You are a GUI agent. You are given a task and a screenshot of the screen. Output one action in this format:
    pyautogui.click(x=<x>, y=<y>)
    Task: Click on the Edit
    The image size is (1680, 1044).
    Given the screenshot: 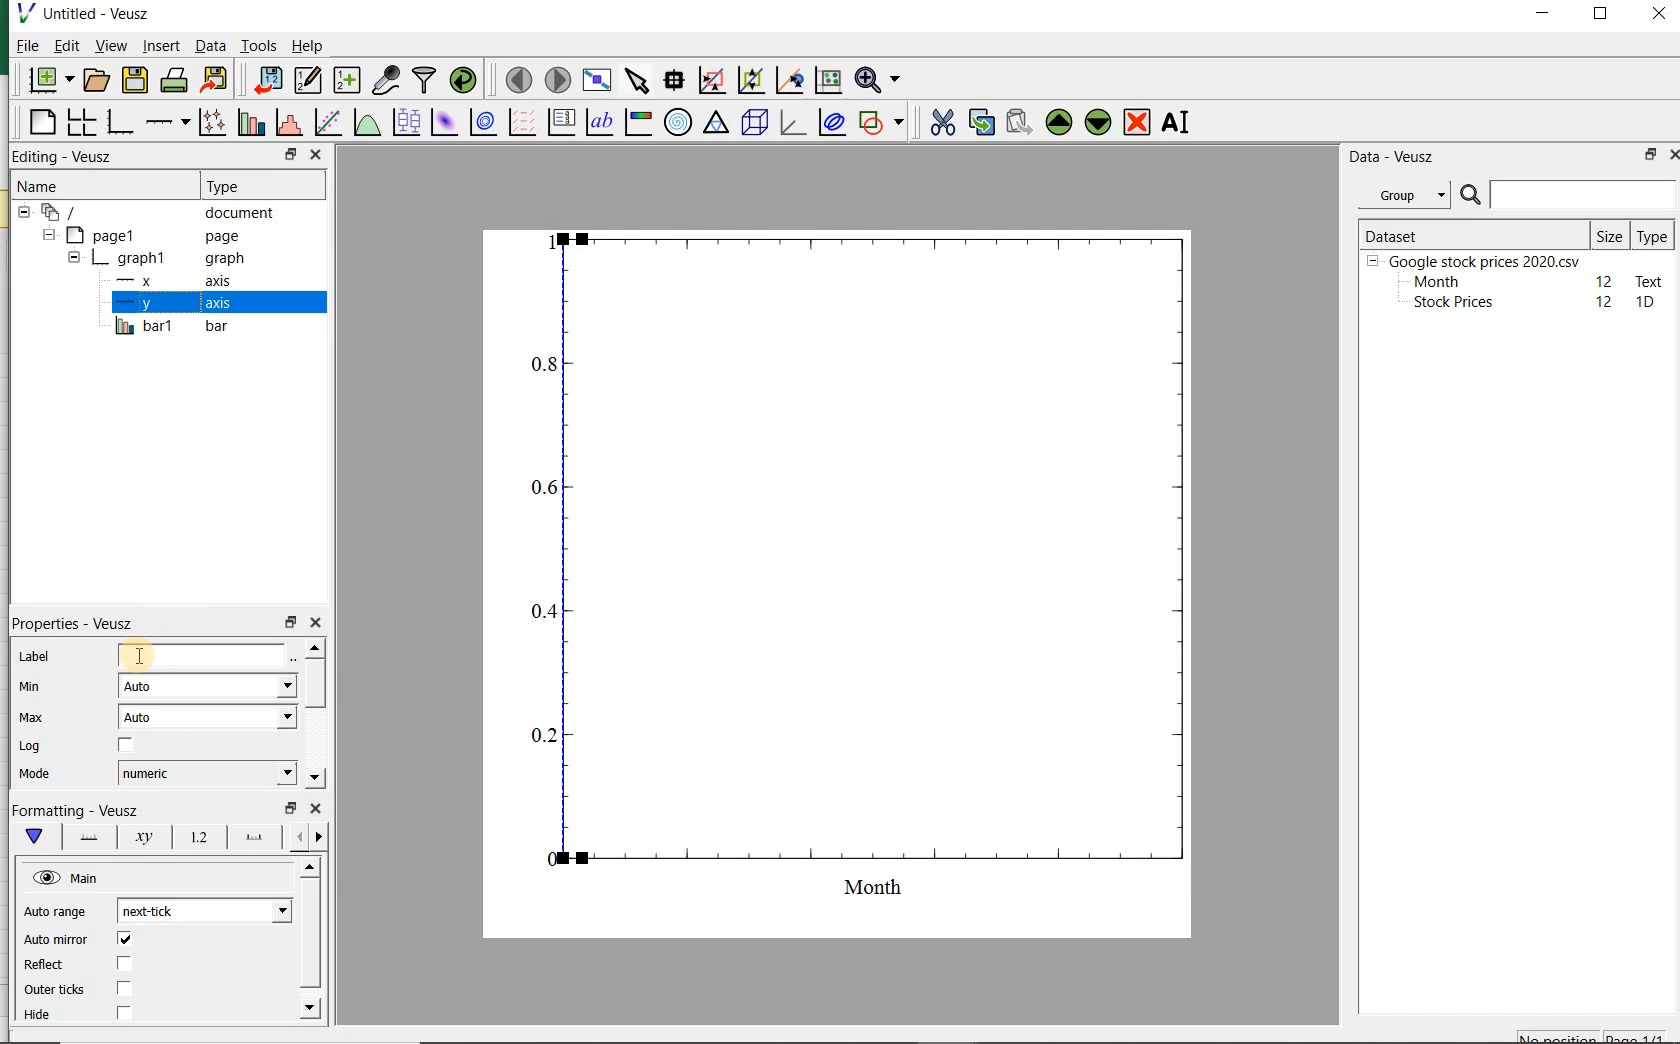 What is the action you would take?
    pyautogui.click(x=65, y=45)
    